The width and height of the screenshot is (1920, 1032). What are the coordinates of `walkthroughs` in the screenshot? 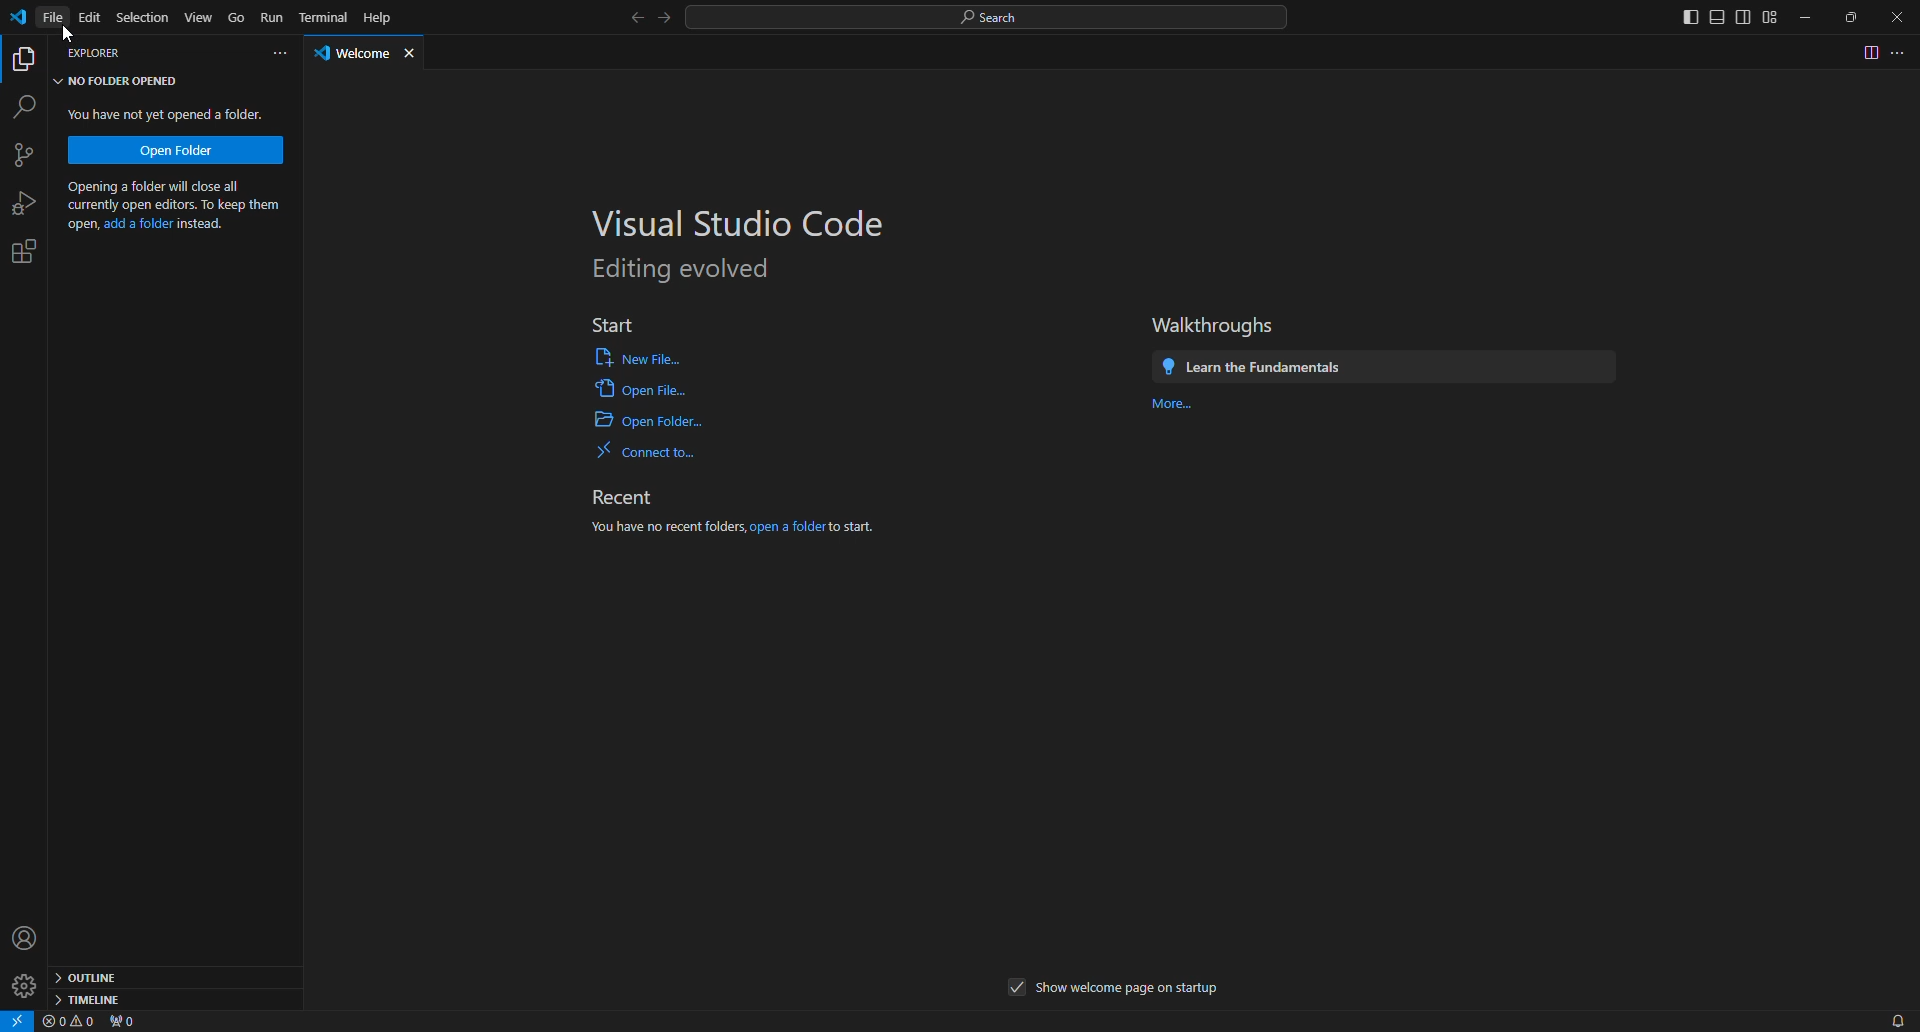 It's located at (1215, 325).